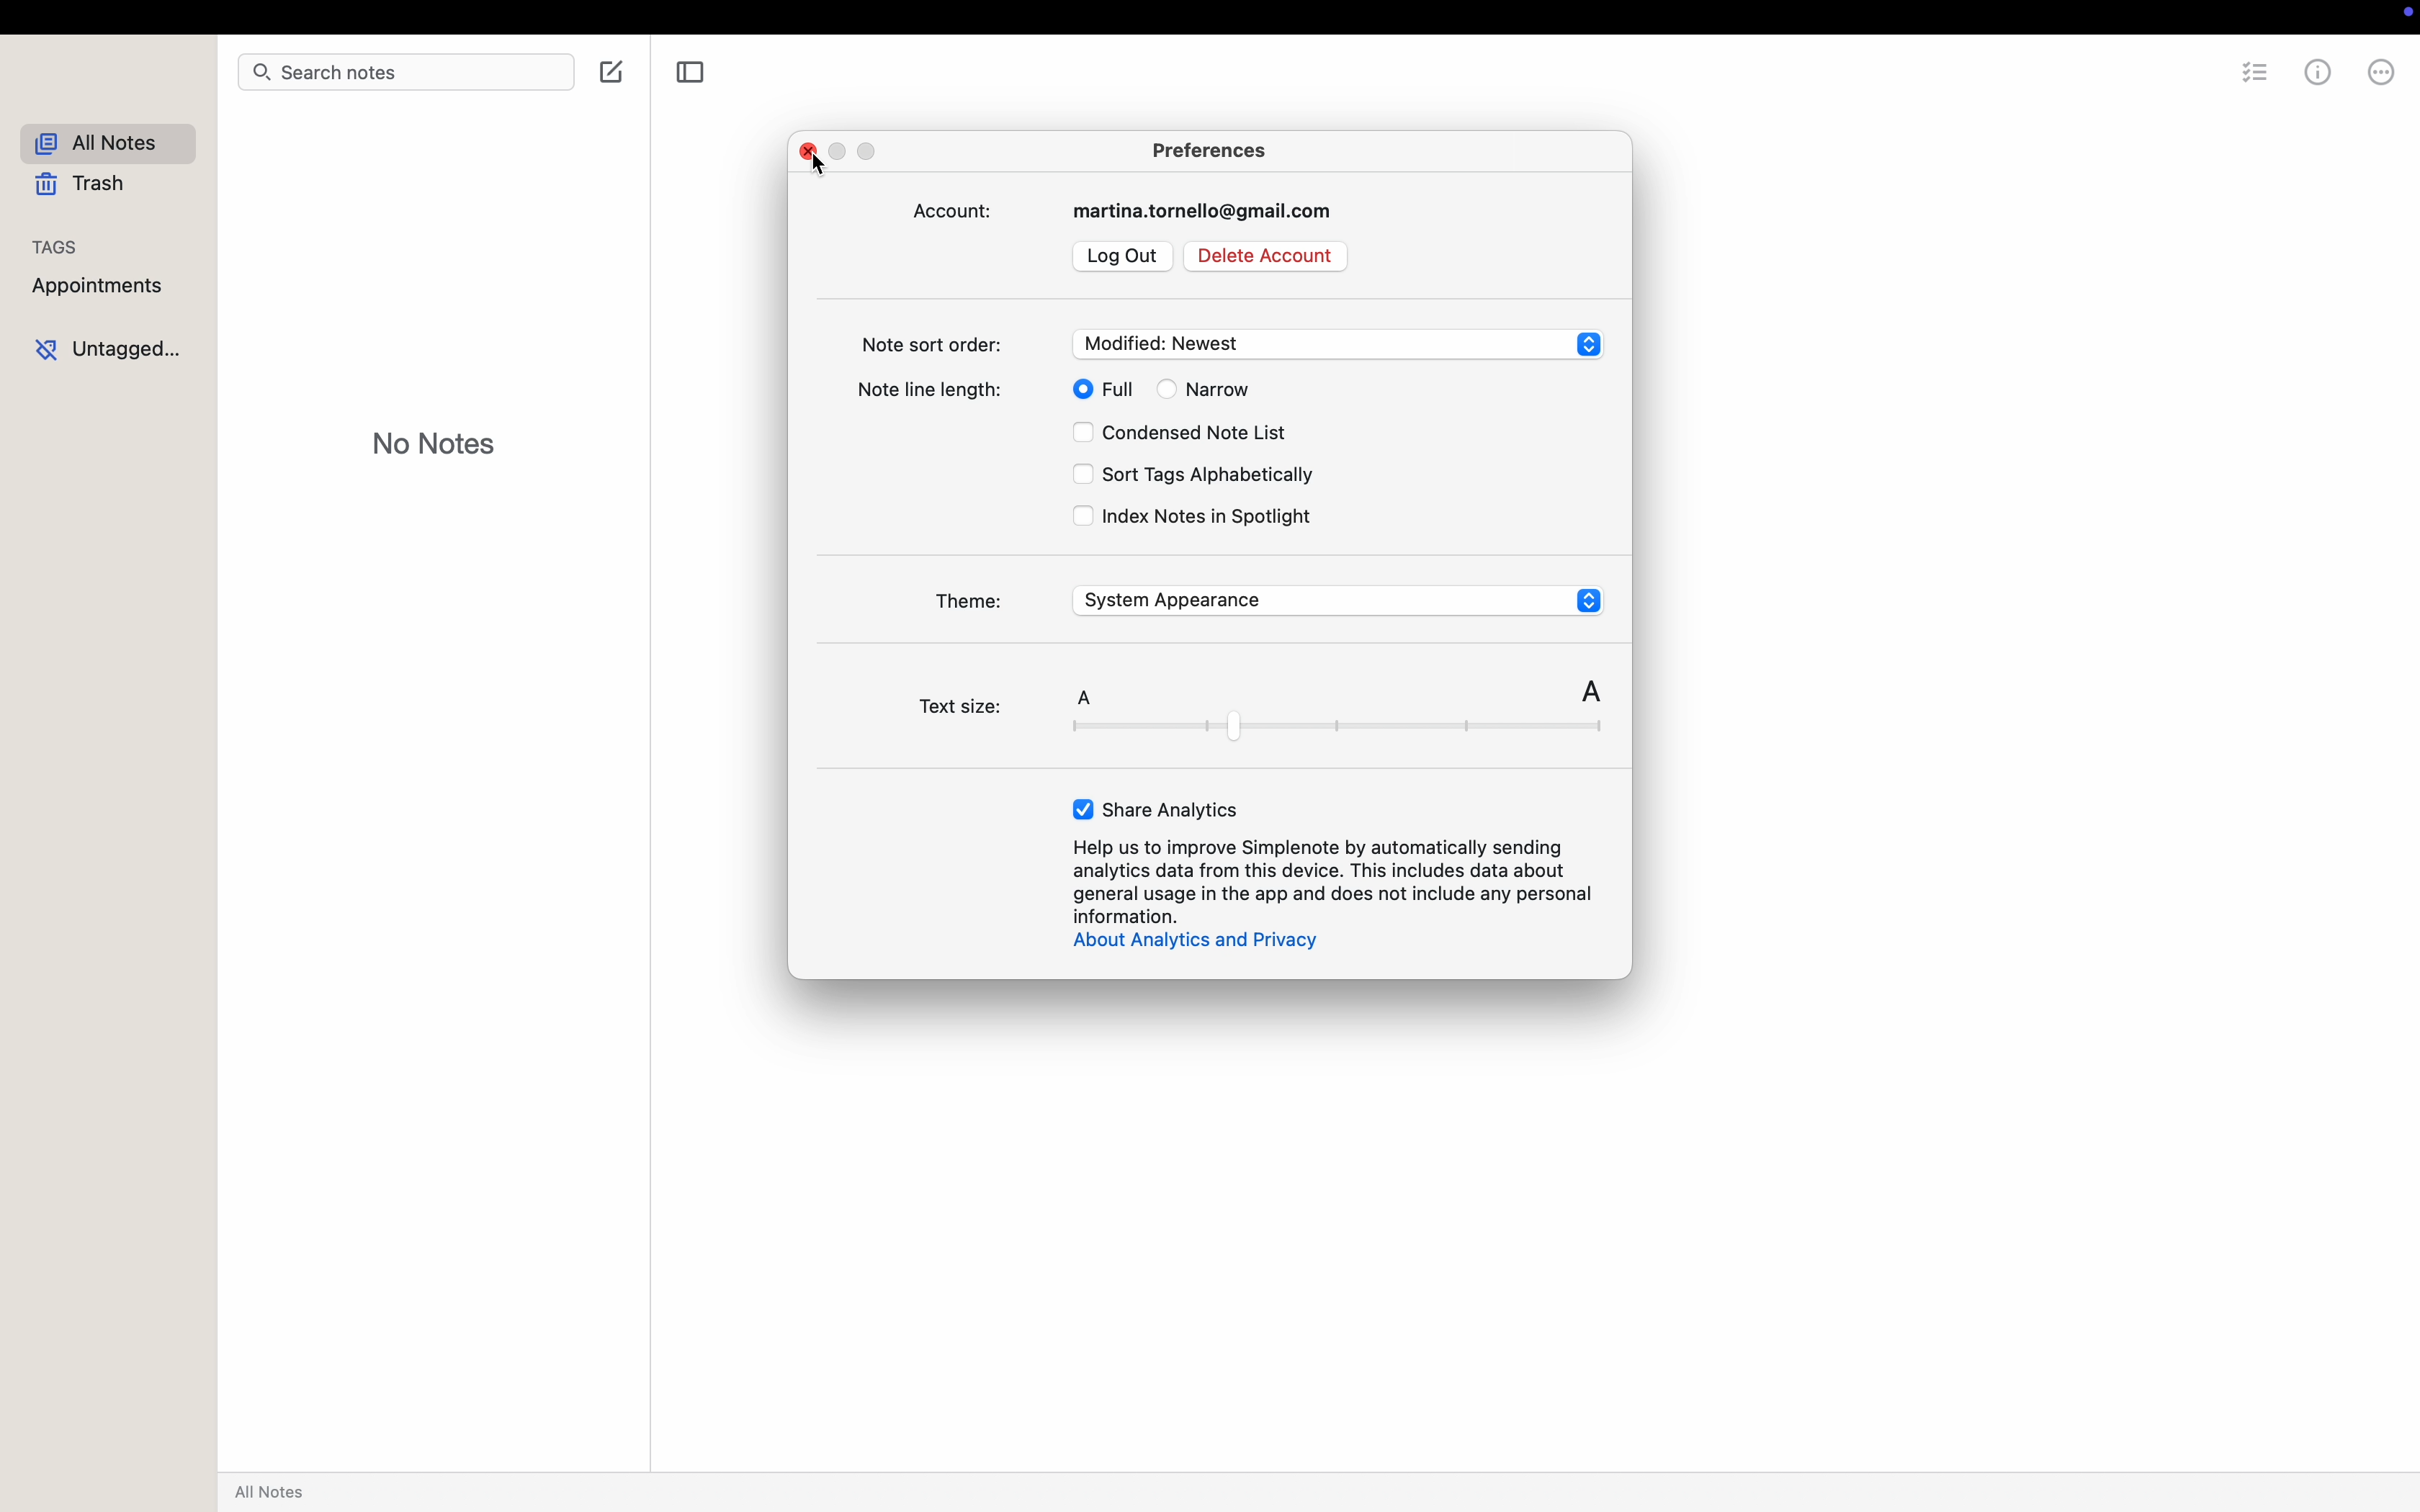 The height and width of the screenshot is (1512, 2420). What do you see at coordinates (1335, 882) in the screenshot?
I see `Help us to improve Simplenote by automatically sending analytics data from this device...` at bounding box center [1335, 882].